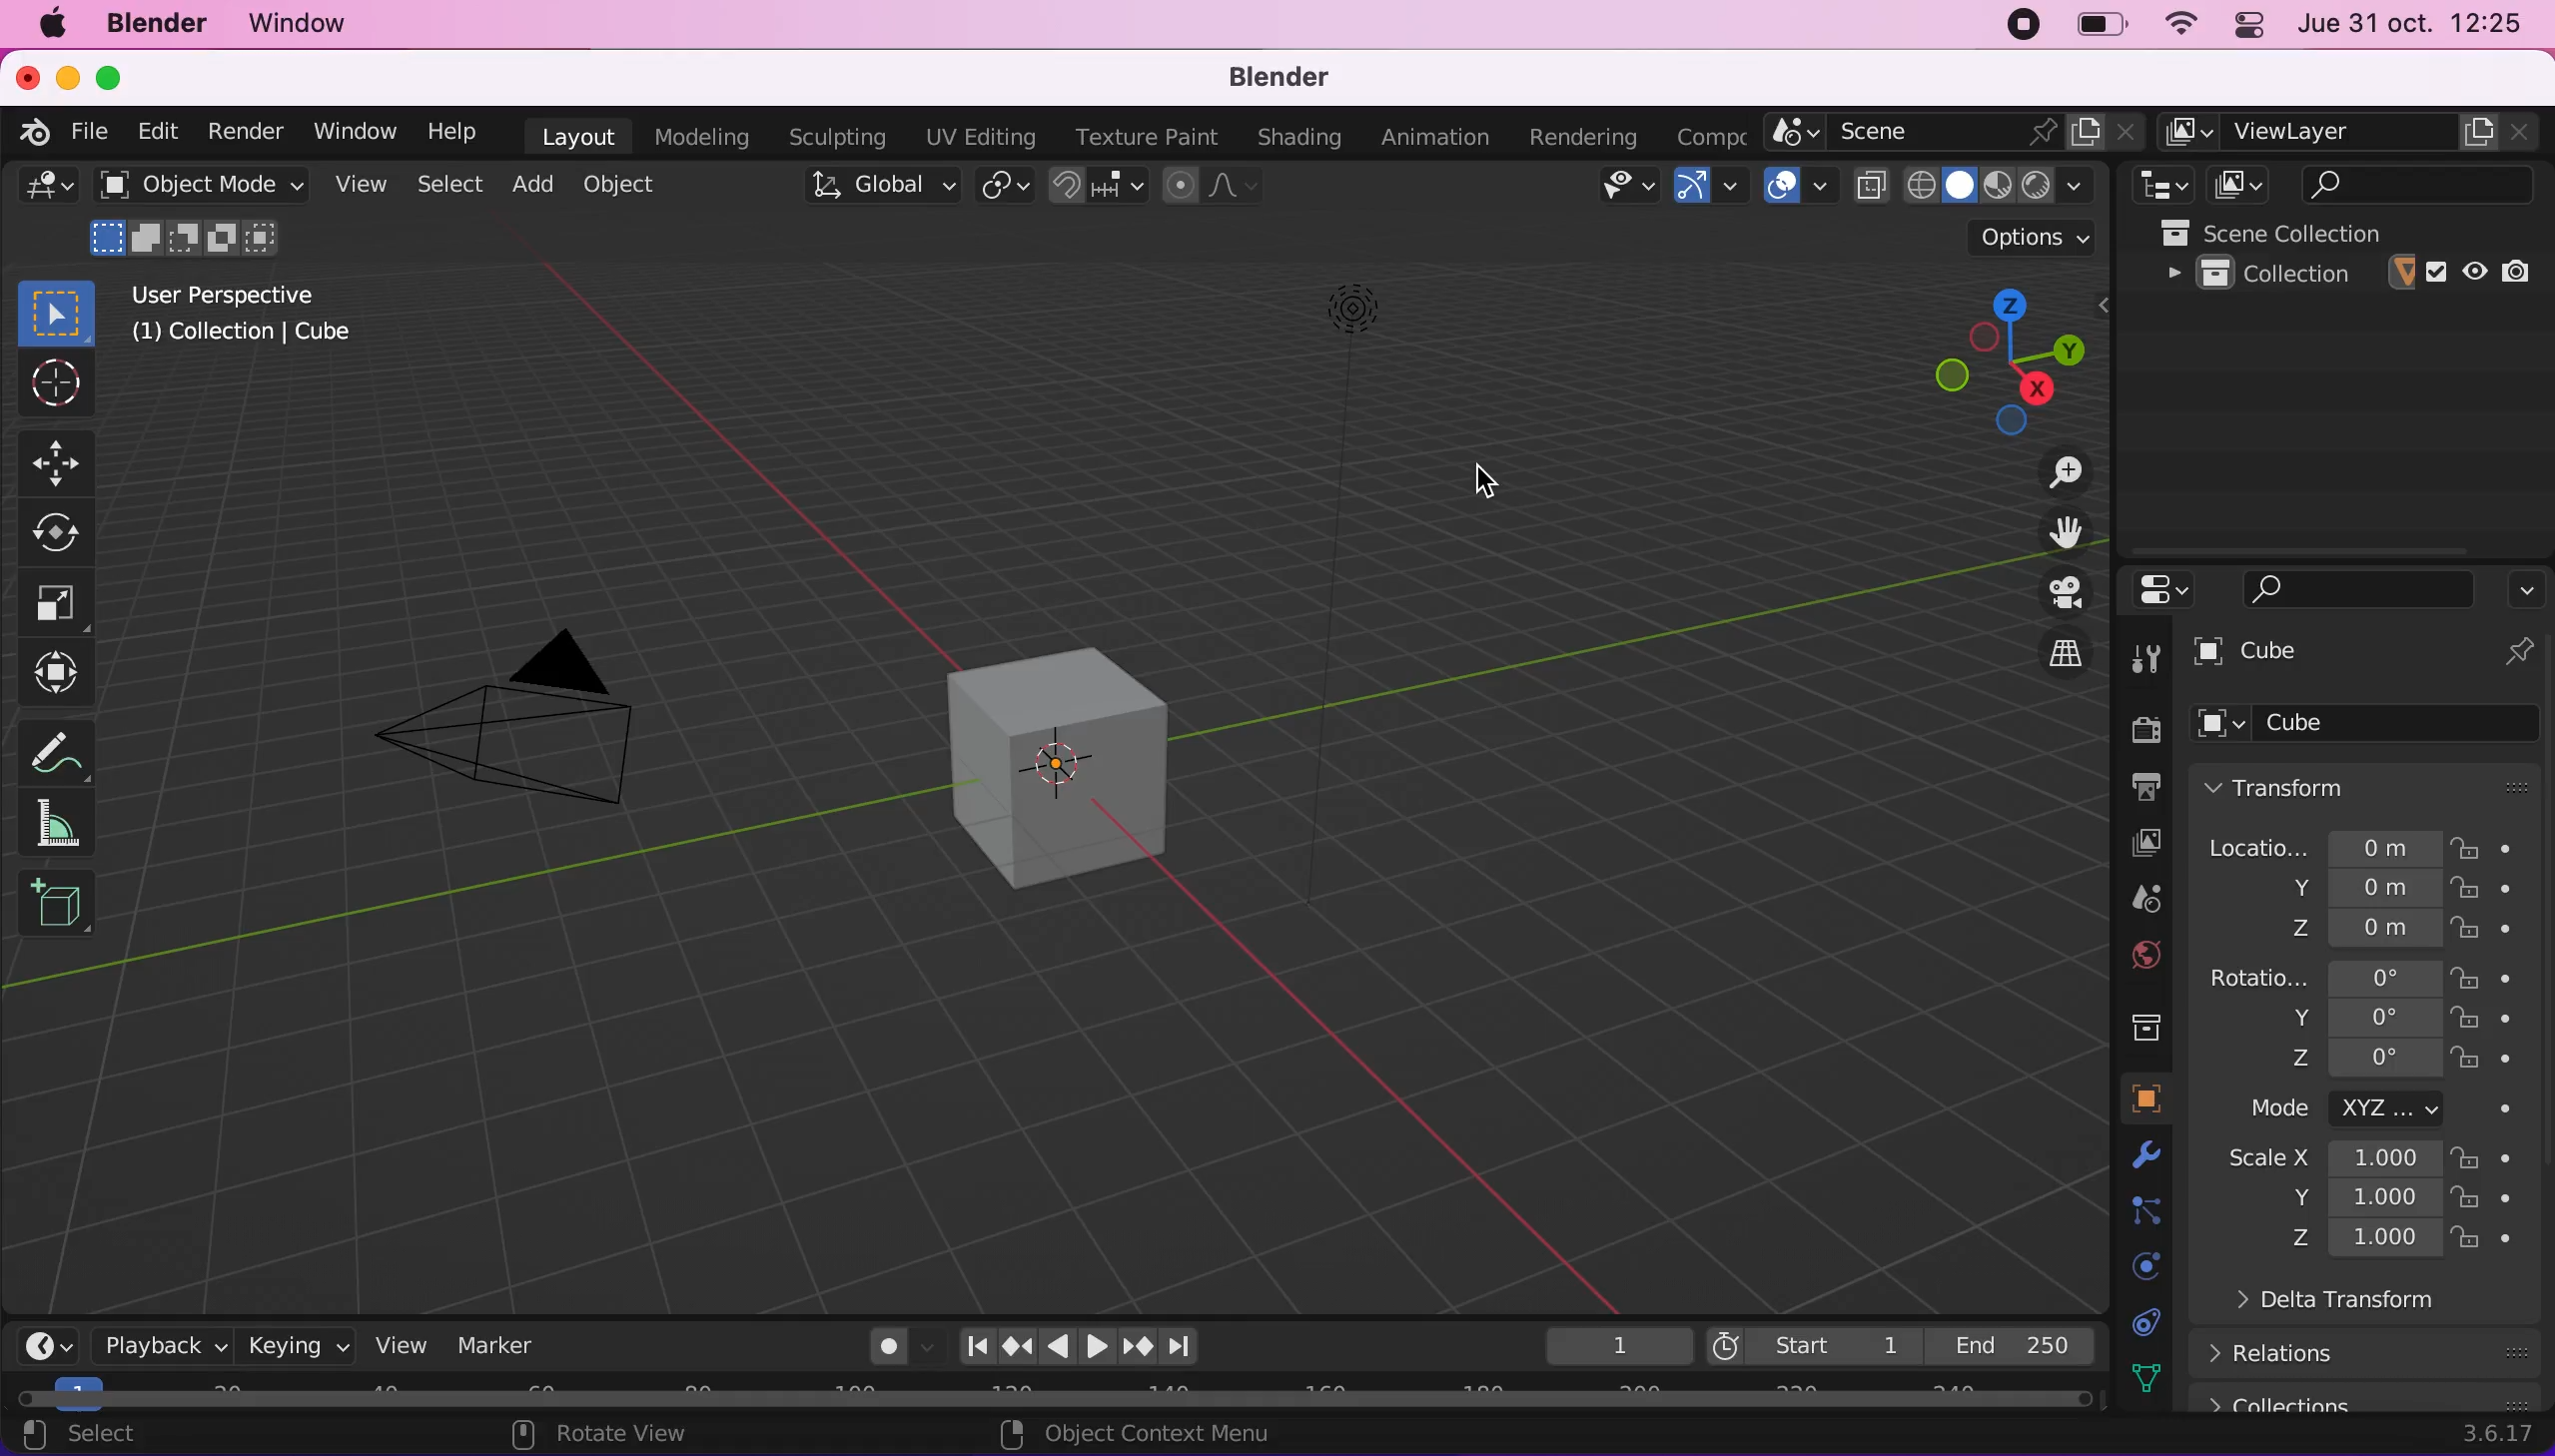  What do you see at coordinates (2493, 1436) in the screenshot?
I see `3.6.17` at bounding box center [2493, 1436].